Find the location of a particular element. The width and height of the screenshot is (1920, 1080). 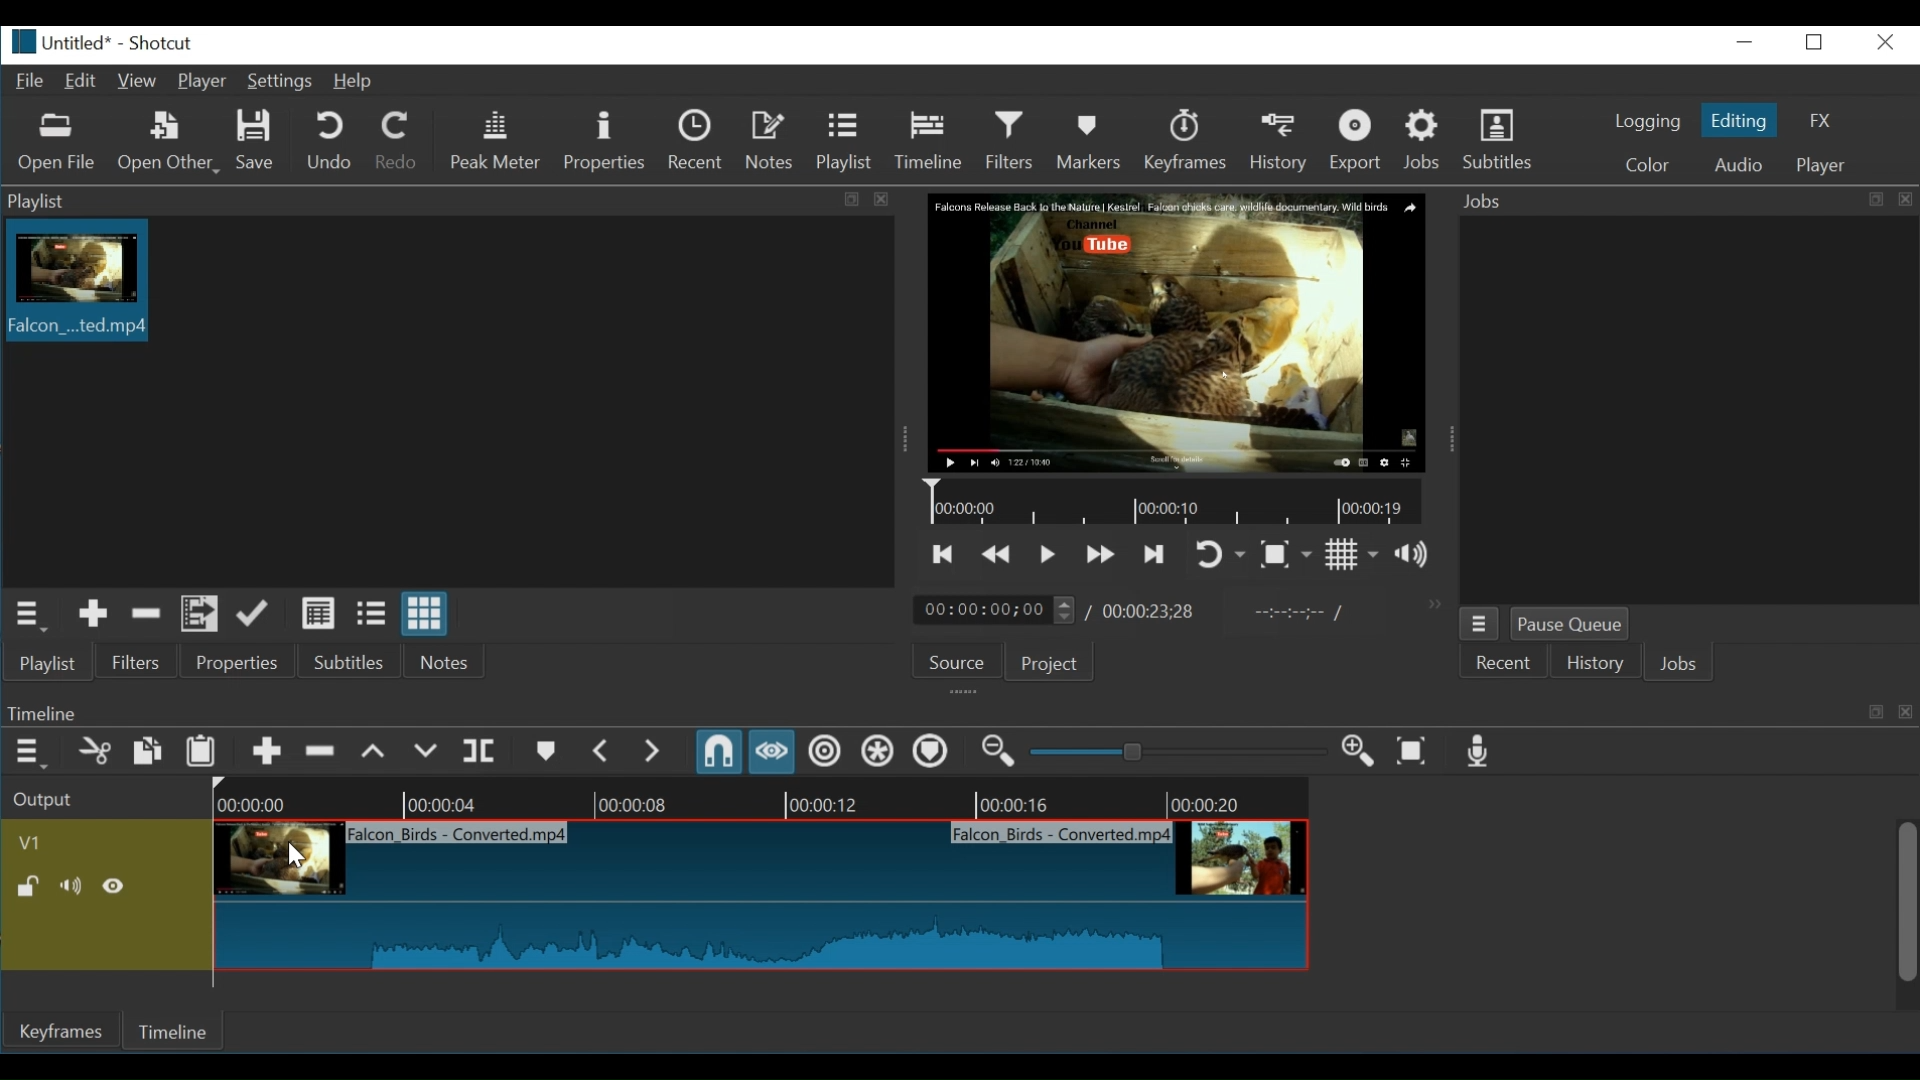

Save is located at coordinates (257, 141).